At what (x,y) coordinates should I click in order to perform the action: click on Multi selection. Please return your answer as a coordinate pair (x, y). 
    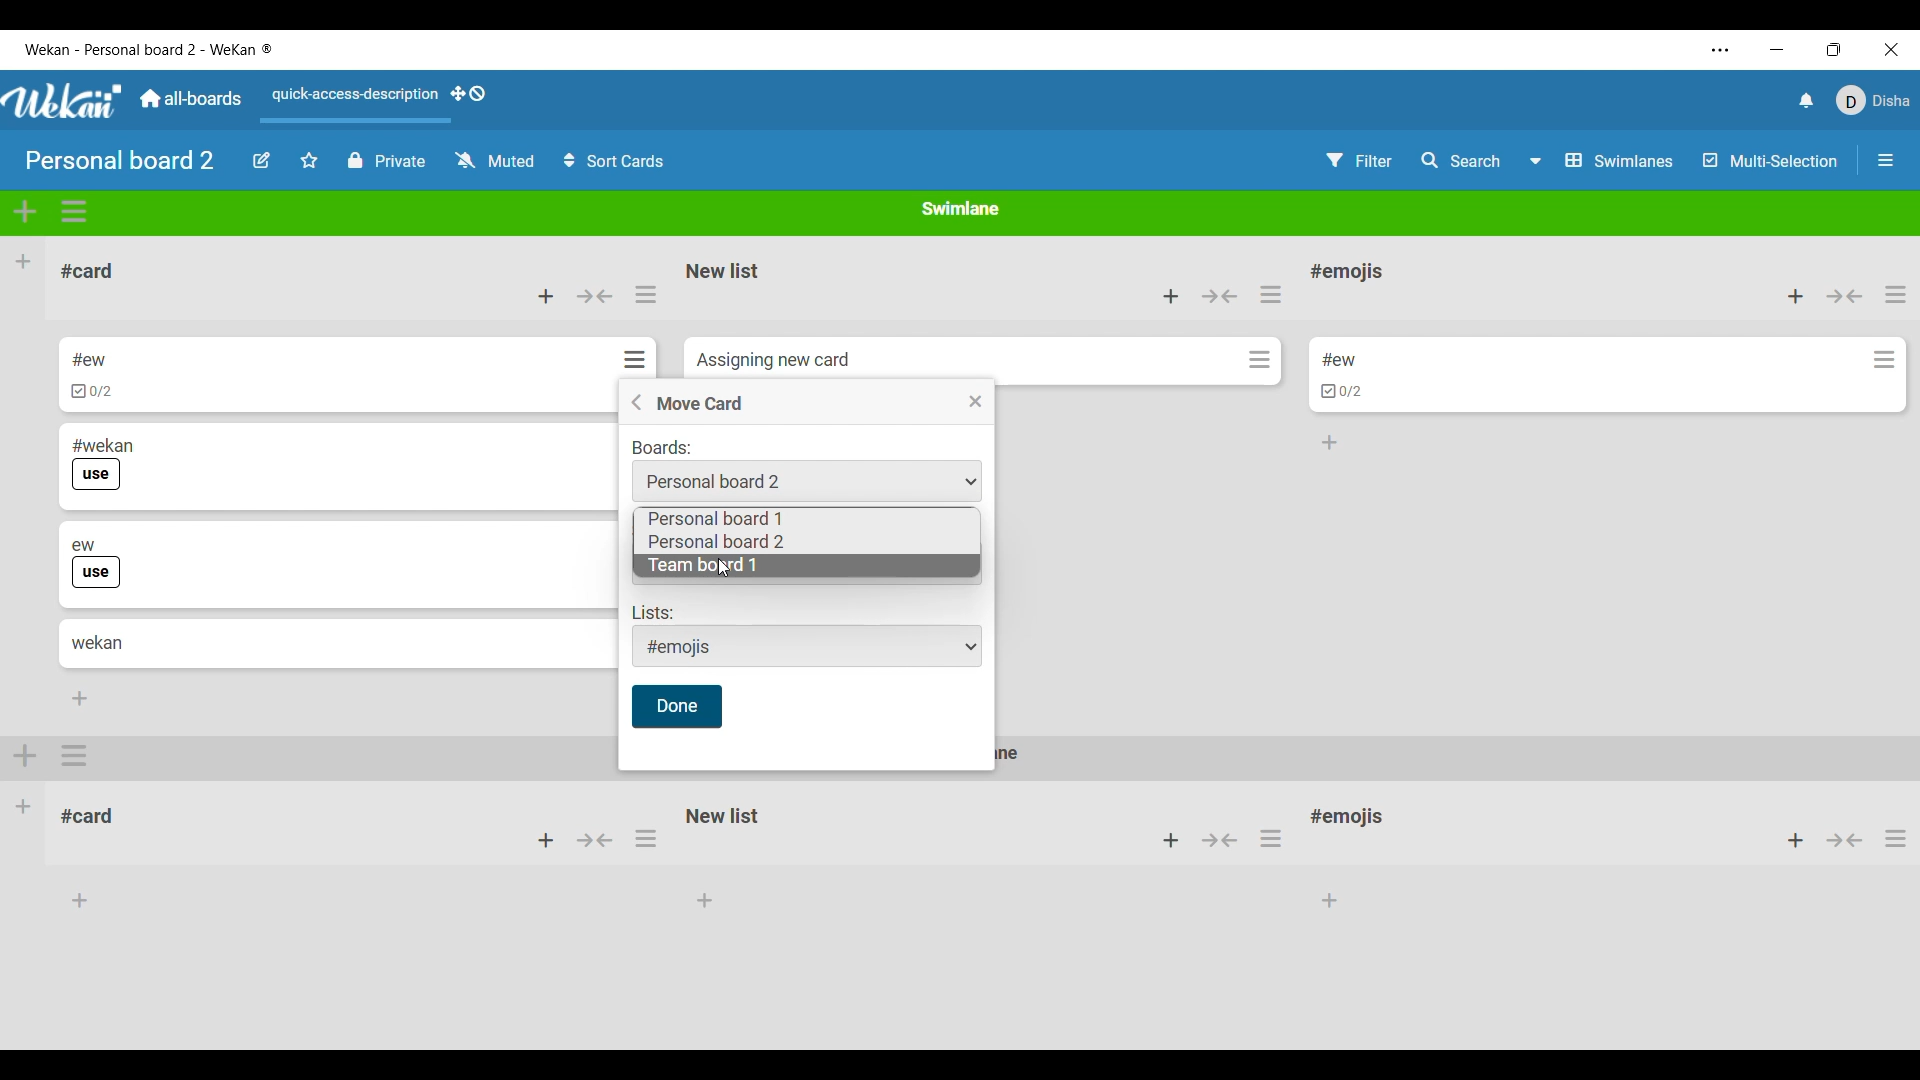
    Looking at the image, I should click on (1771, 161).